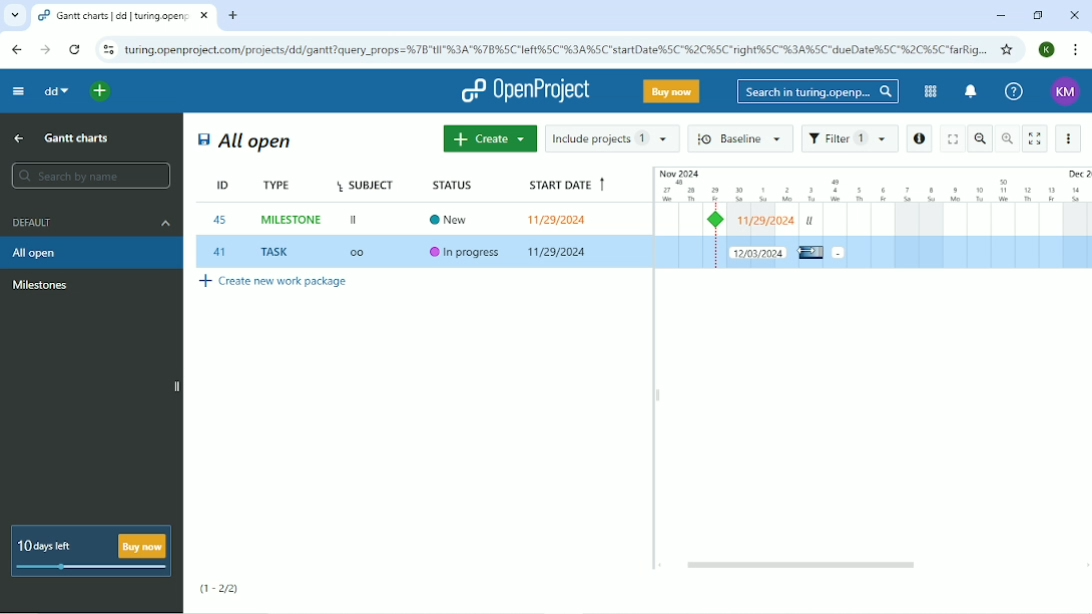 Image resolution: width=1092 pixels, height=614 pixels. Describe the element at coordinates (1070, 138) in the screenshot. I see `More actions` at that location.